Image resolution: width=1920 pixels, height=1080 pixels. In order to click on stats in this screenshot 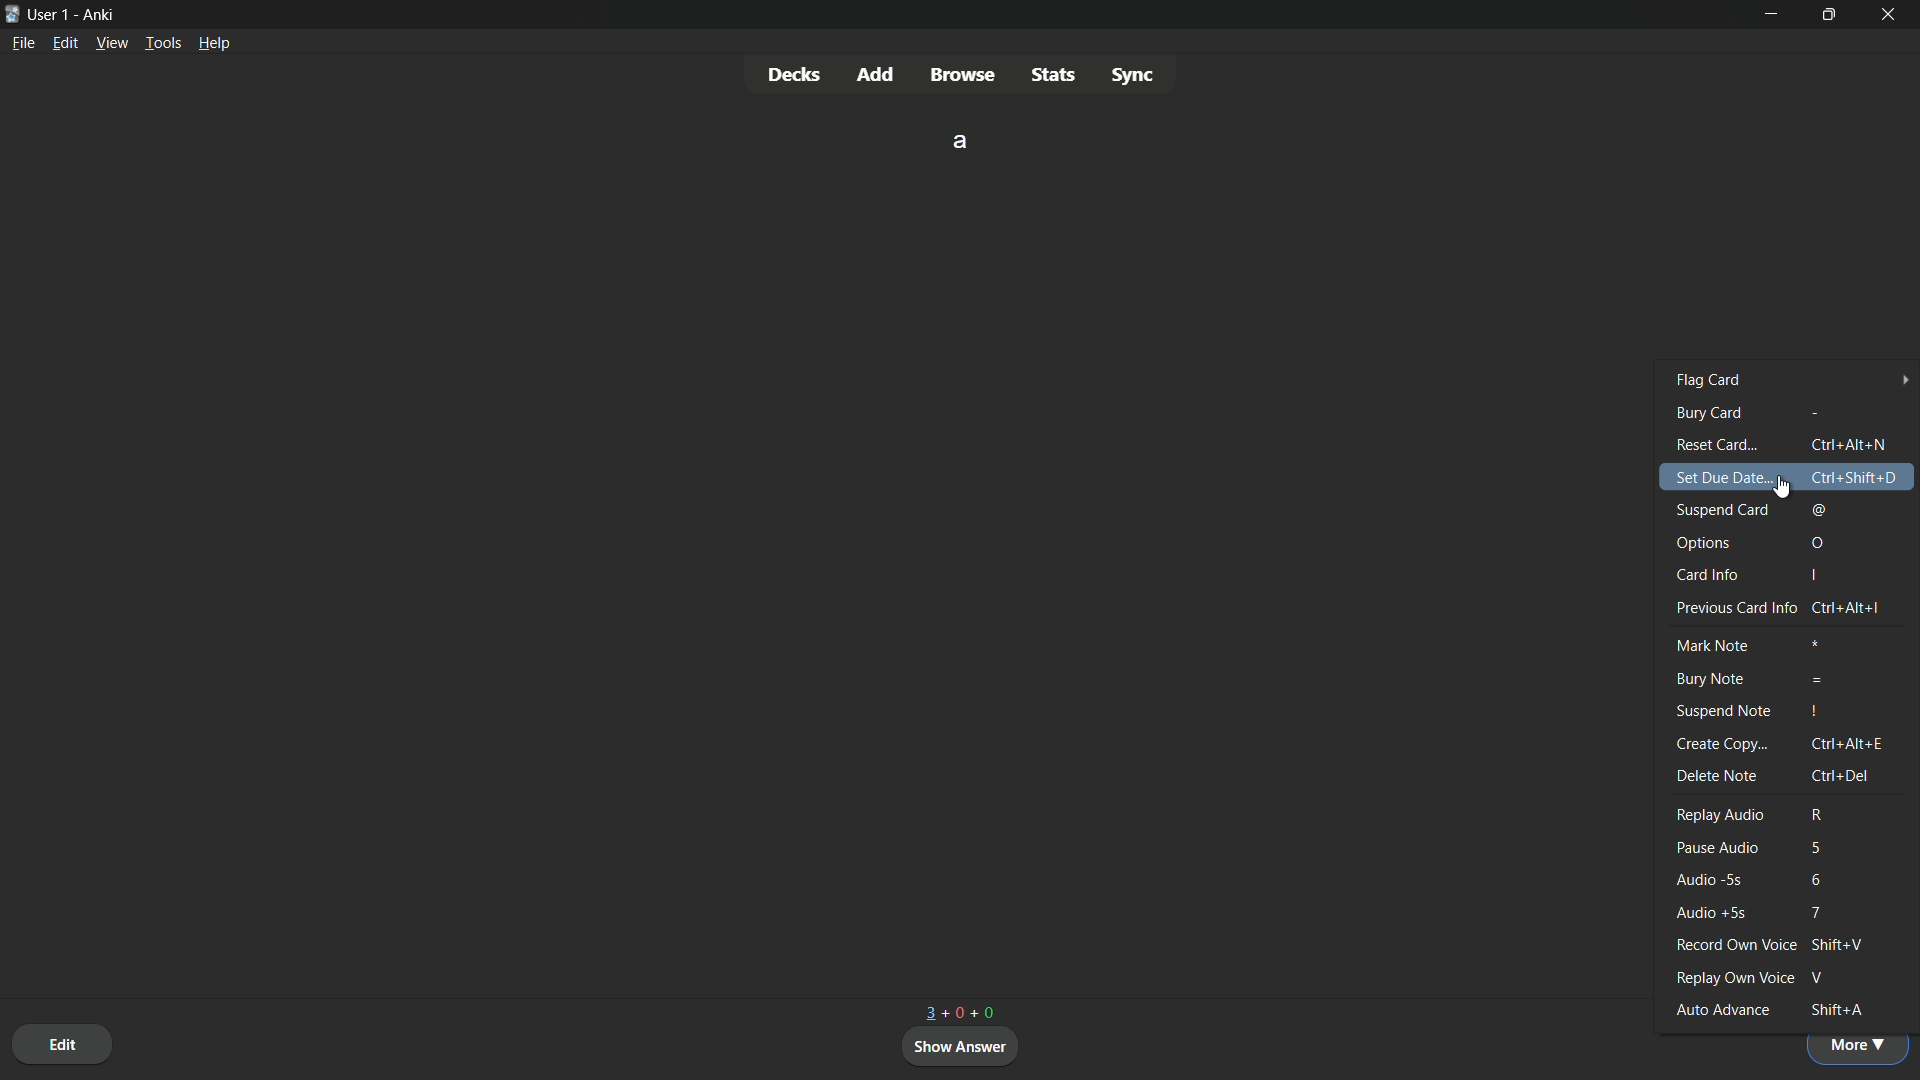, I will do `click(1052, 74)`.